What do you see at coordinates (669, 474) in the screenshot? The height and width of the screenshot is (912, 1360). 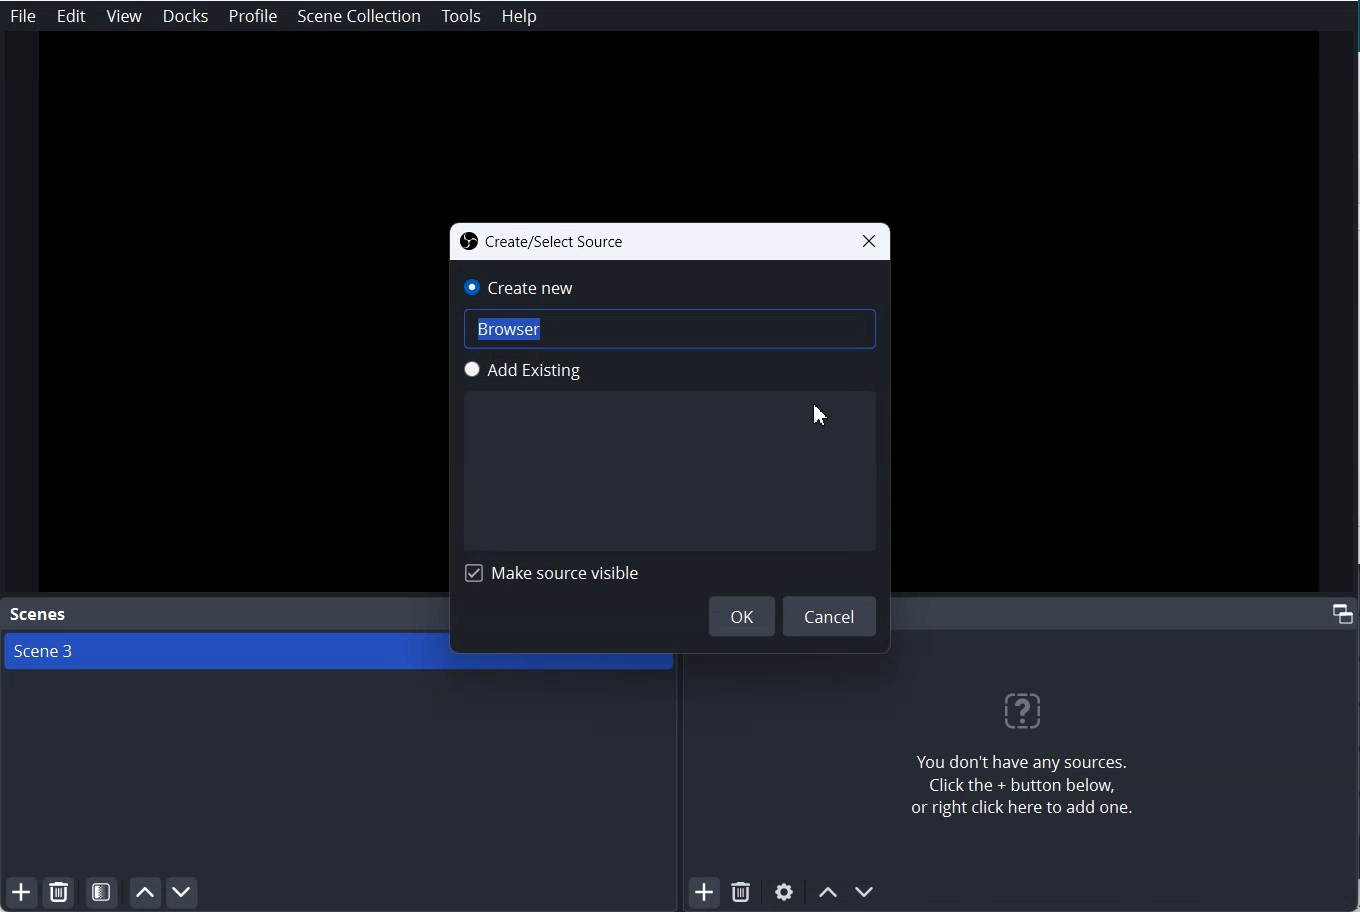 I see `Existing source name` at bounding box center [669, 474].